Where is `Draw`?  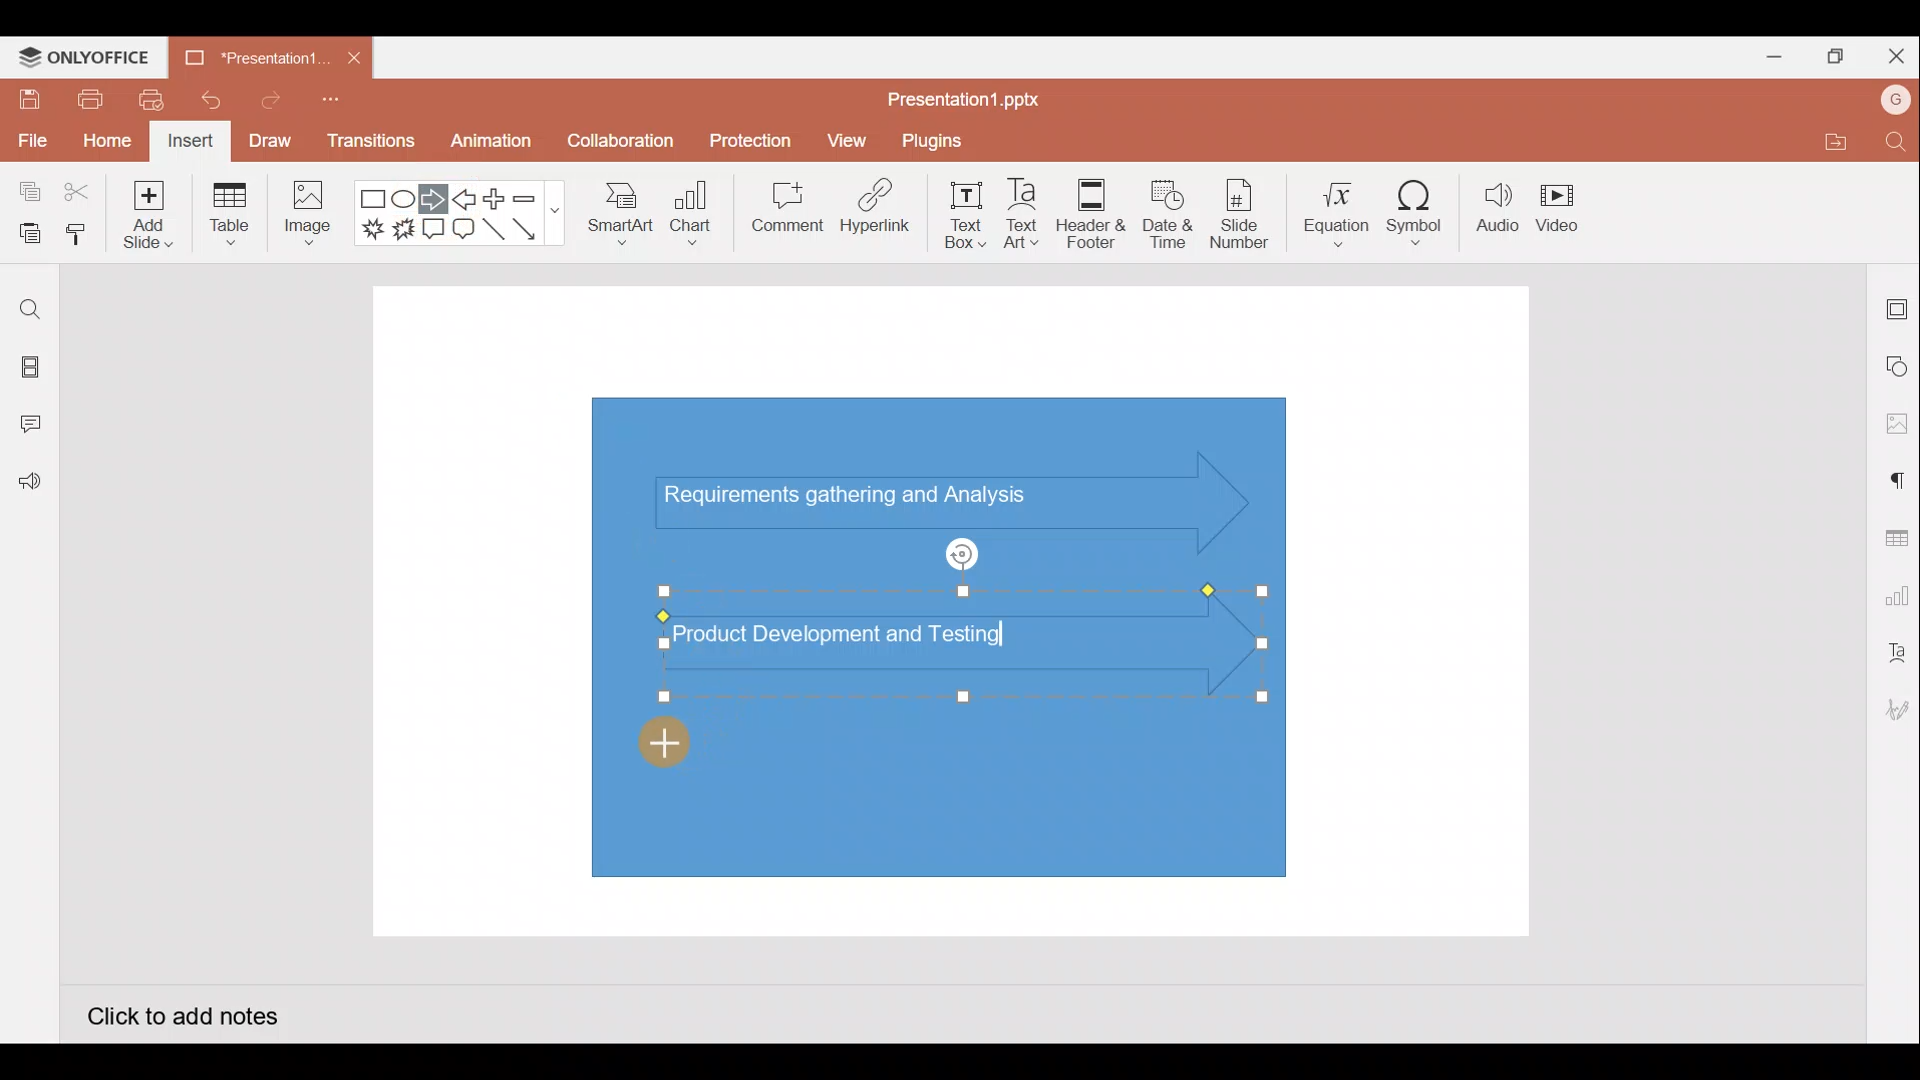
Draw is located at coordinates (269, 140).